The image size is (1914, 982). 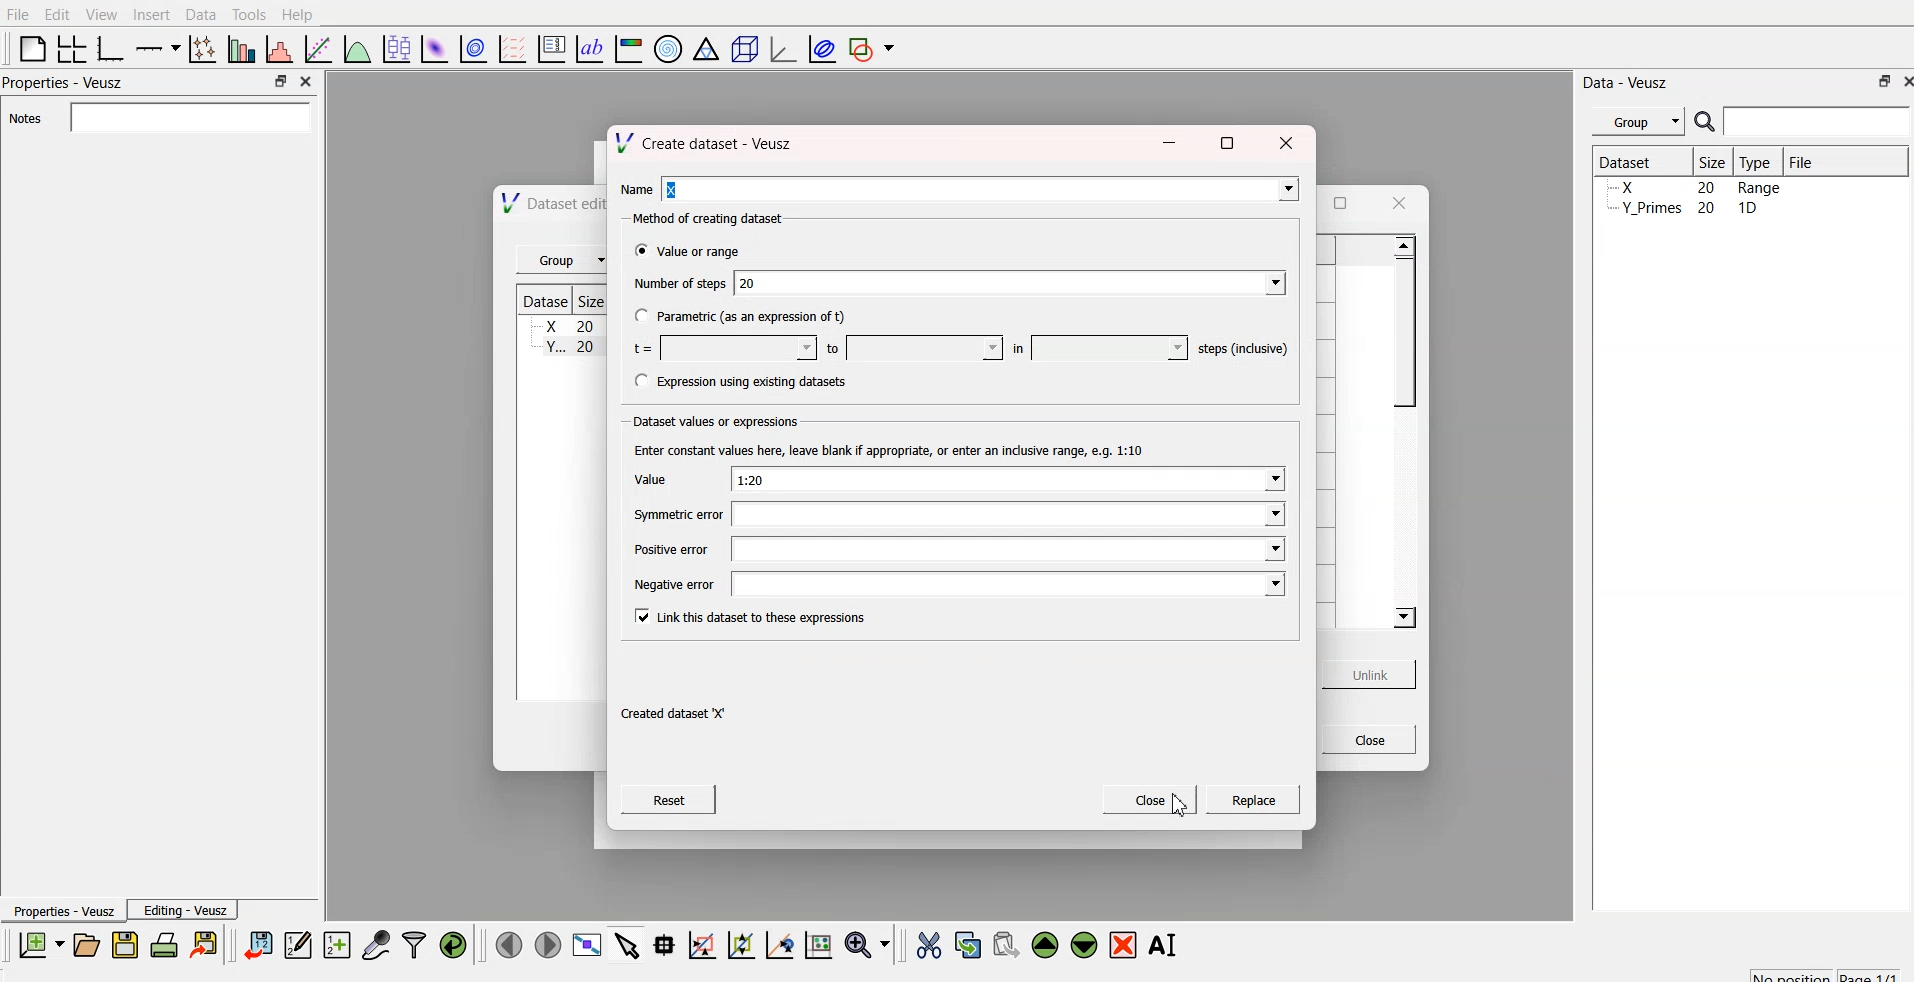 I want to click on capture a dataset, so click(x=375, y=944).